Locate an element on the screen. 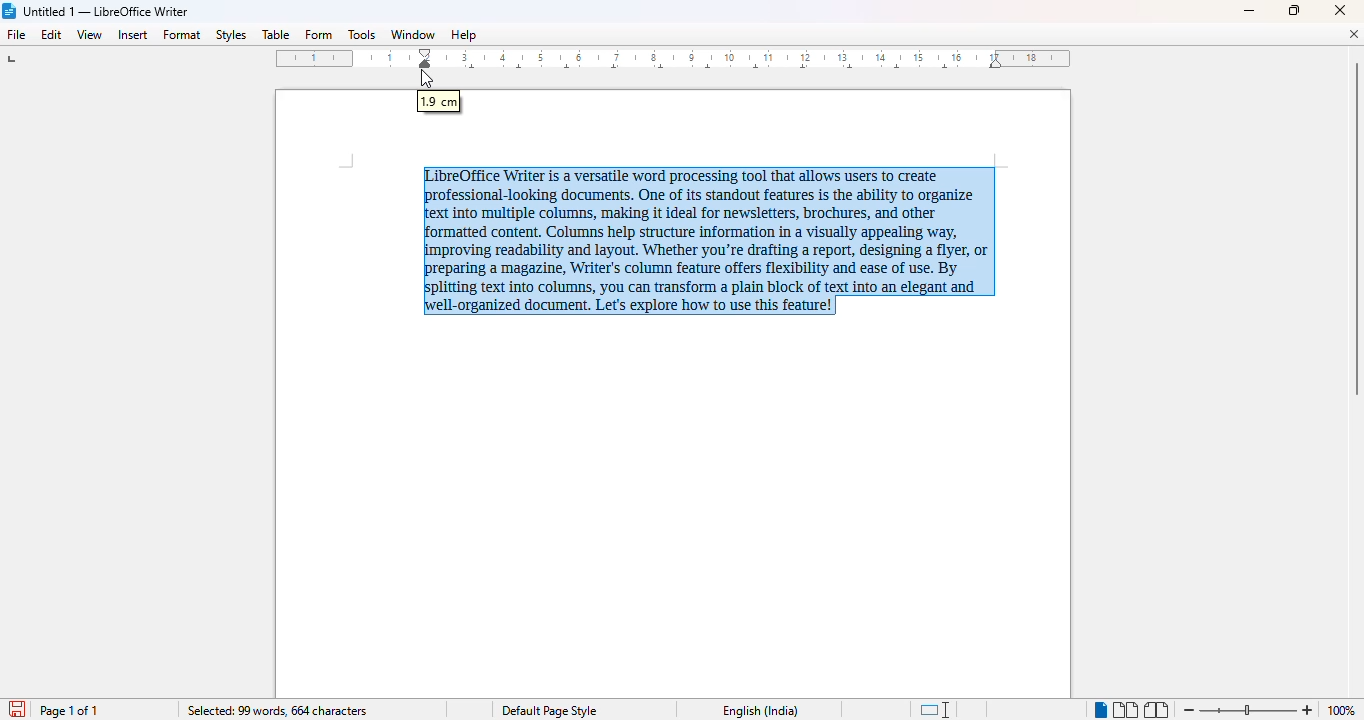  styles is located at coordinates (230, 34).